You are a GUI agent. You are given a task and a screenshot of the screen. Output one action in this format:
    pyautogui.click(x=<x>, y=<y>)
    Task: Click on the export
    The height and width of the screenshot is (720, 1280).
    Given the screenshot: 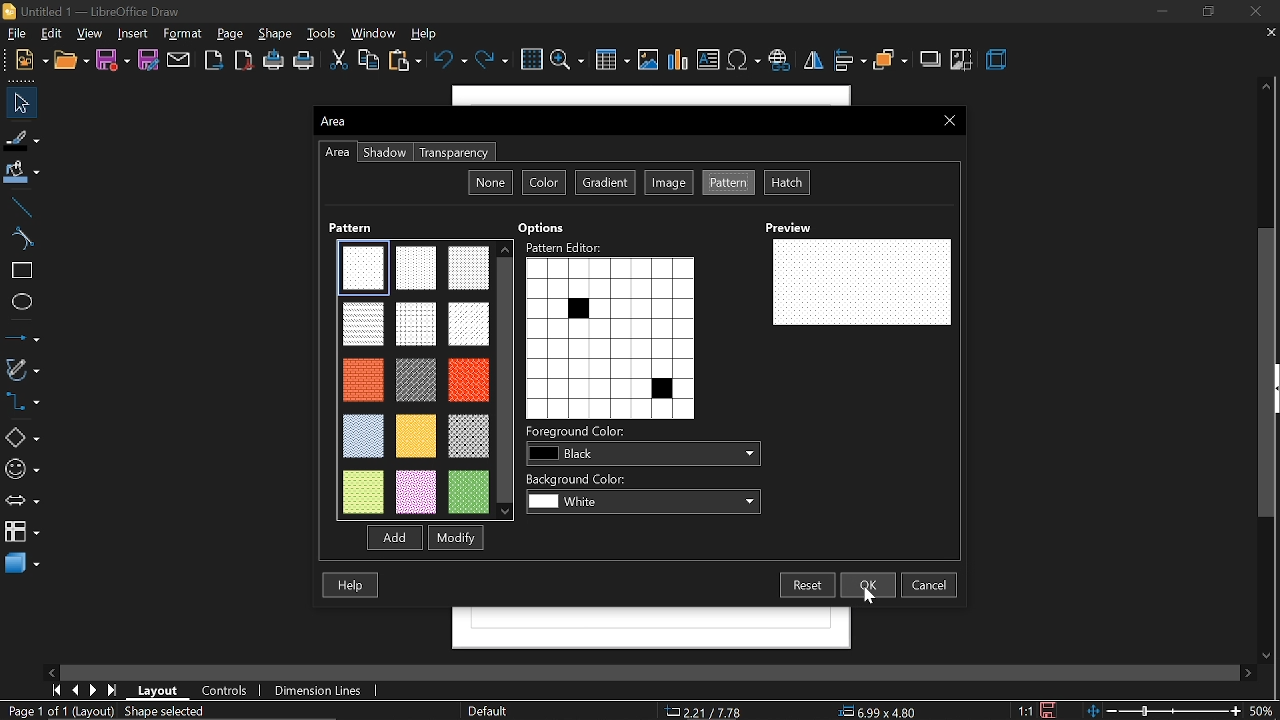 What is the action you would take?
    pyautogui.click(x=211, y=60)
    